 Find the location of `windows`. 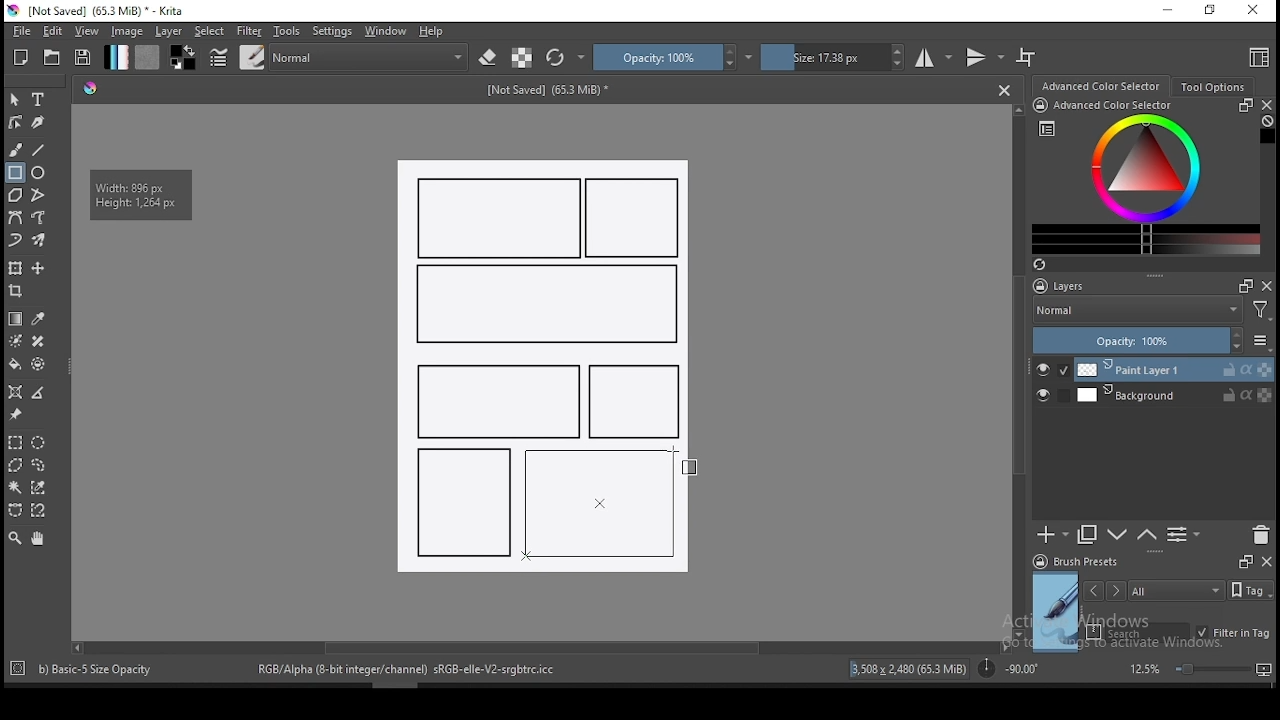

windows is located at coordinates (386, 31).